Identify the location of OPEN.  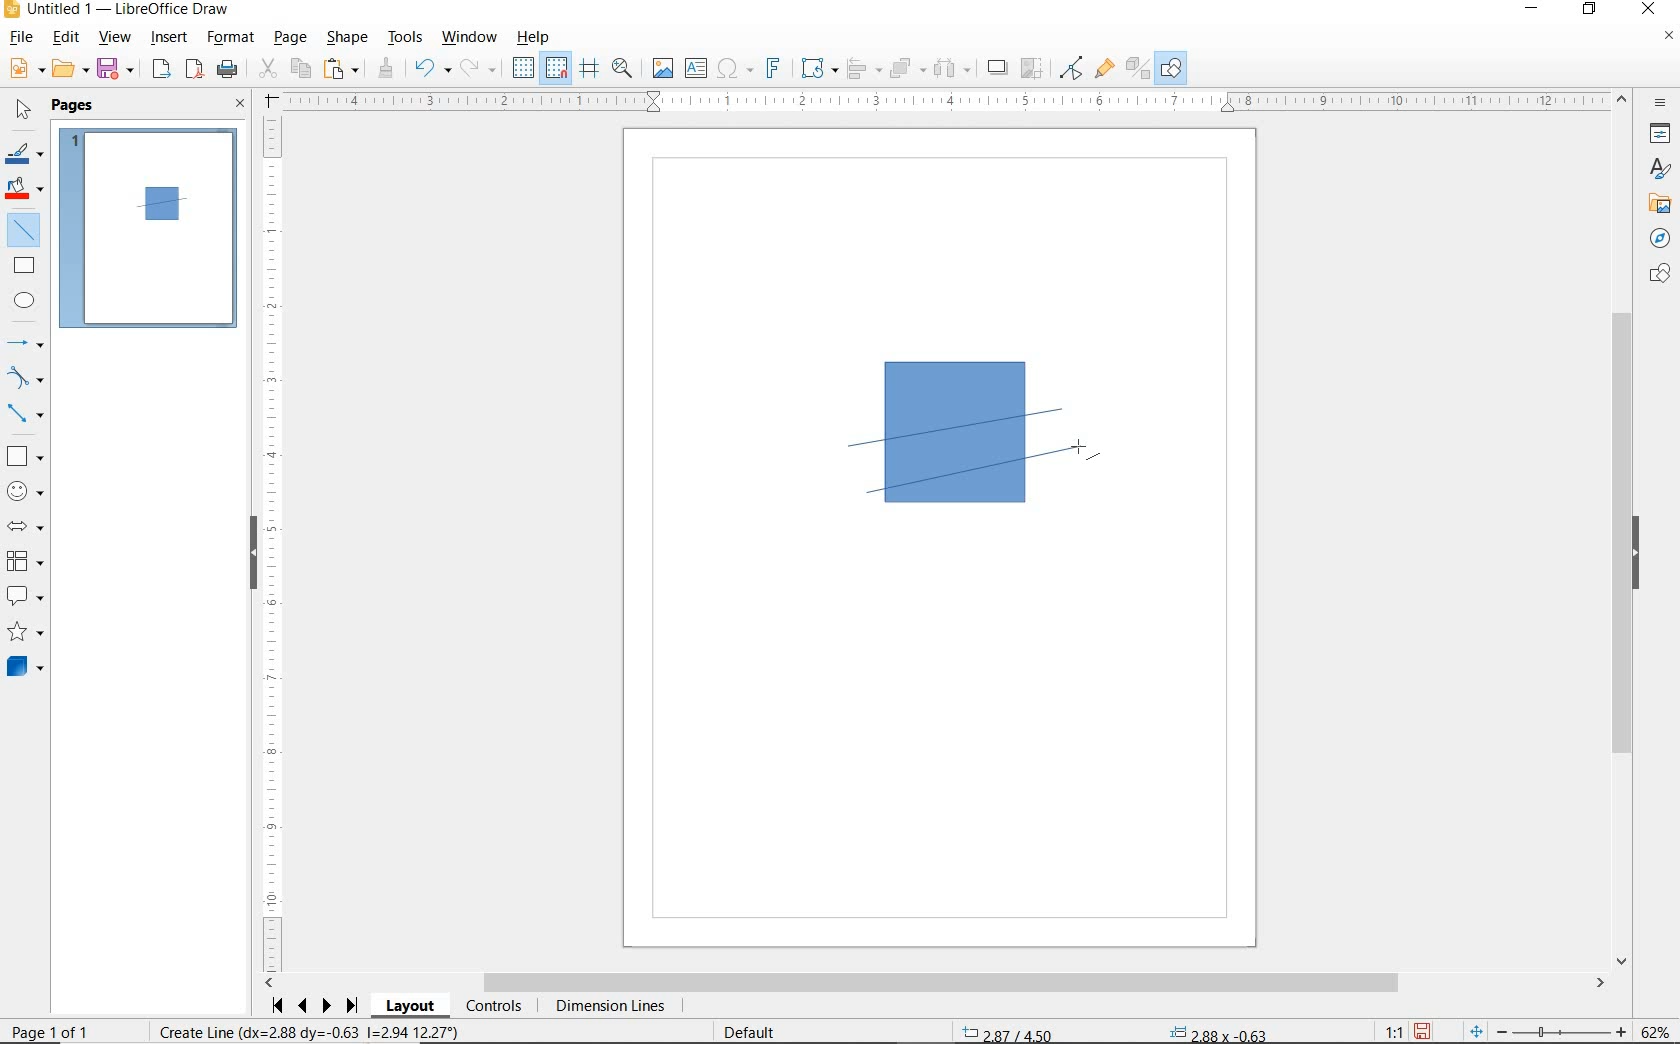
(71, 69).